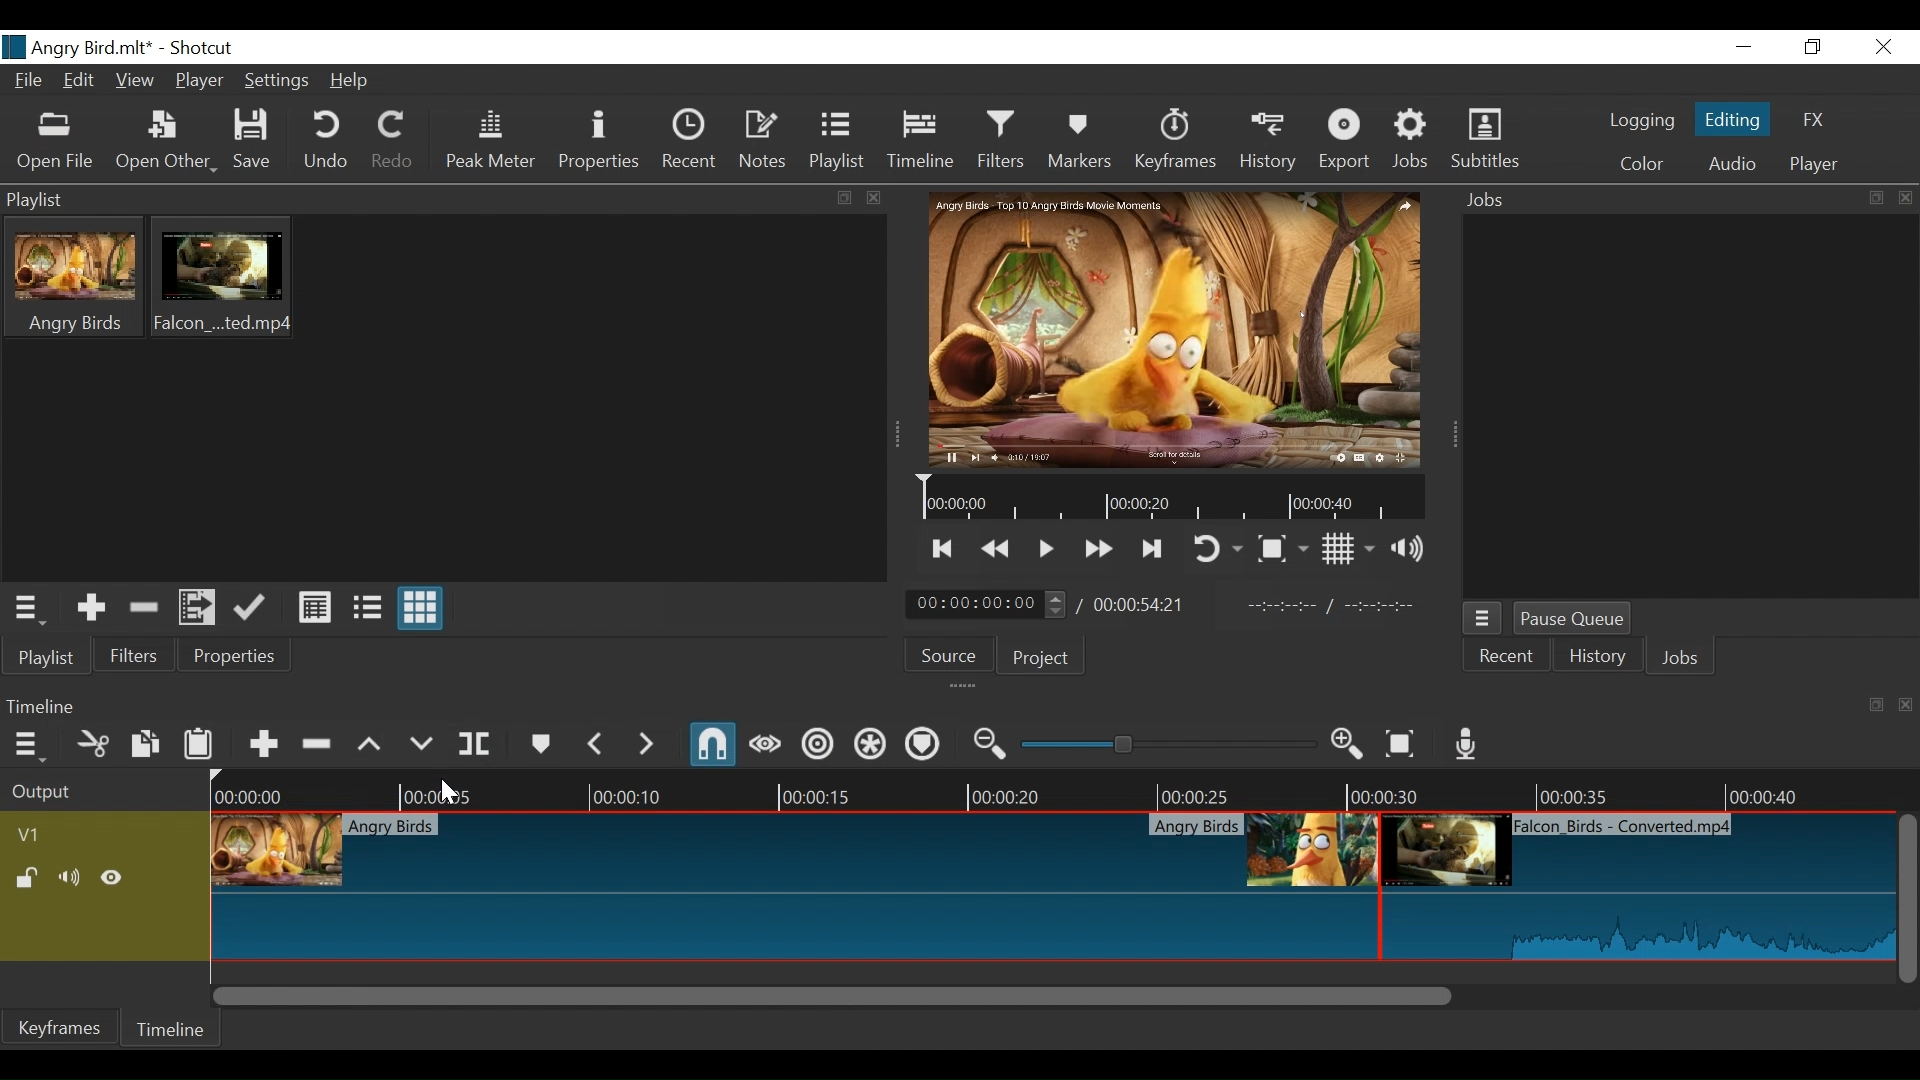 The height and width of the screenshot is (1080, 1920). I want to click on Open File, so click(57, 142).